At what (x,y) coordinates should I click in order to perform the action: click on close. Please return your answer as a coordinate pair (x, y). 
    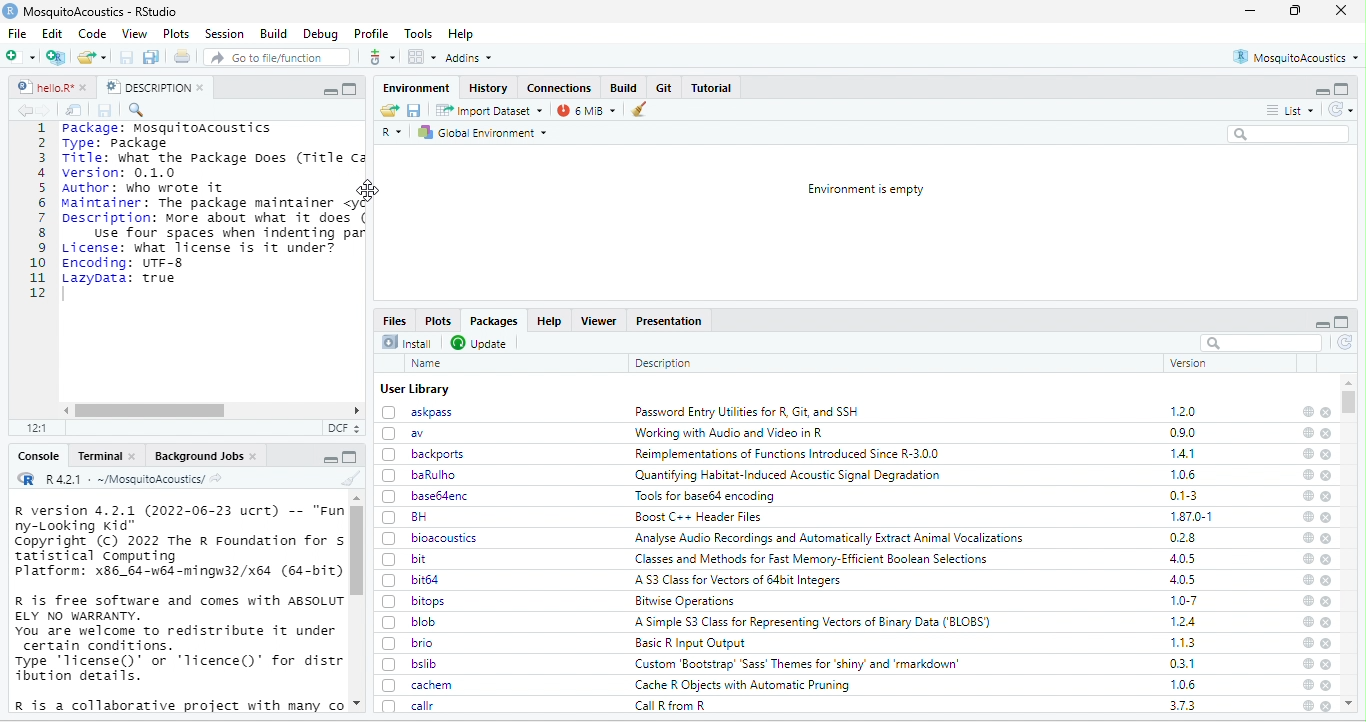
    Looking at the image, I should click on (1326, 475).